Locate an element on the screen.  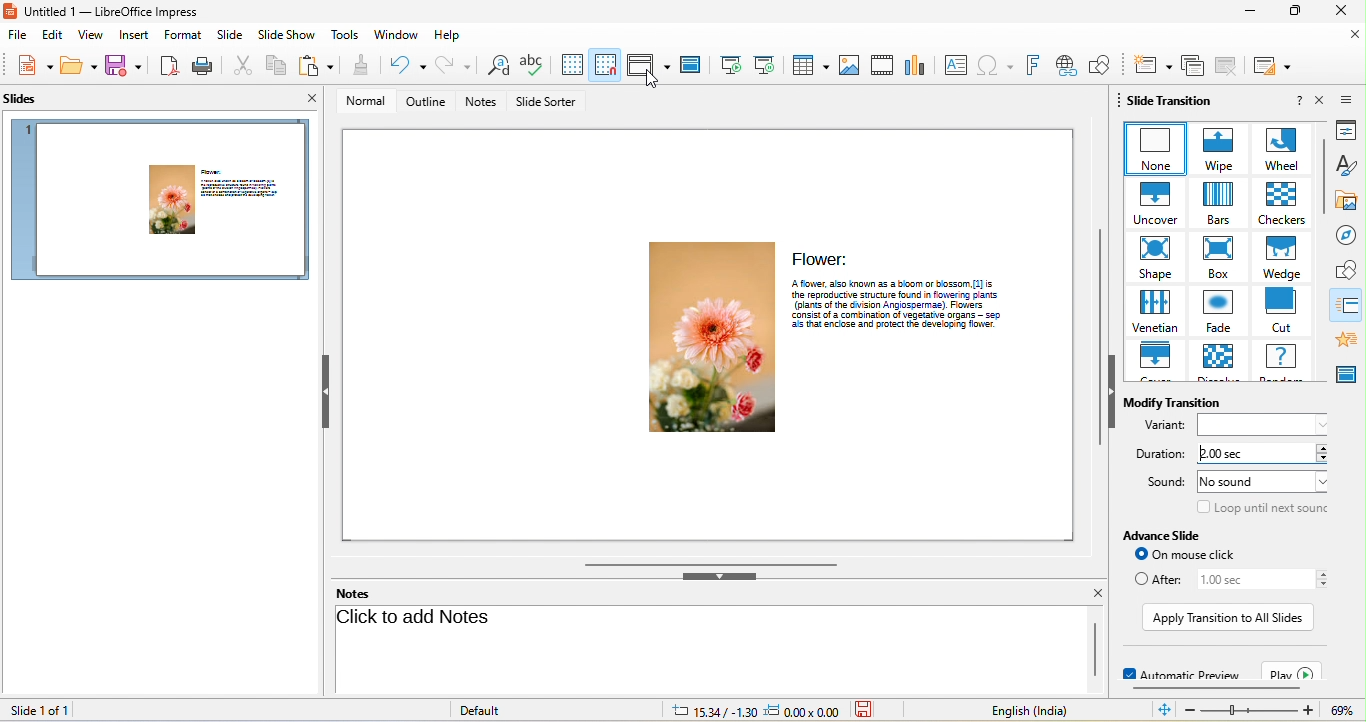
copy is located at coordinates (273, 64).